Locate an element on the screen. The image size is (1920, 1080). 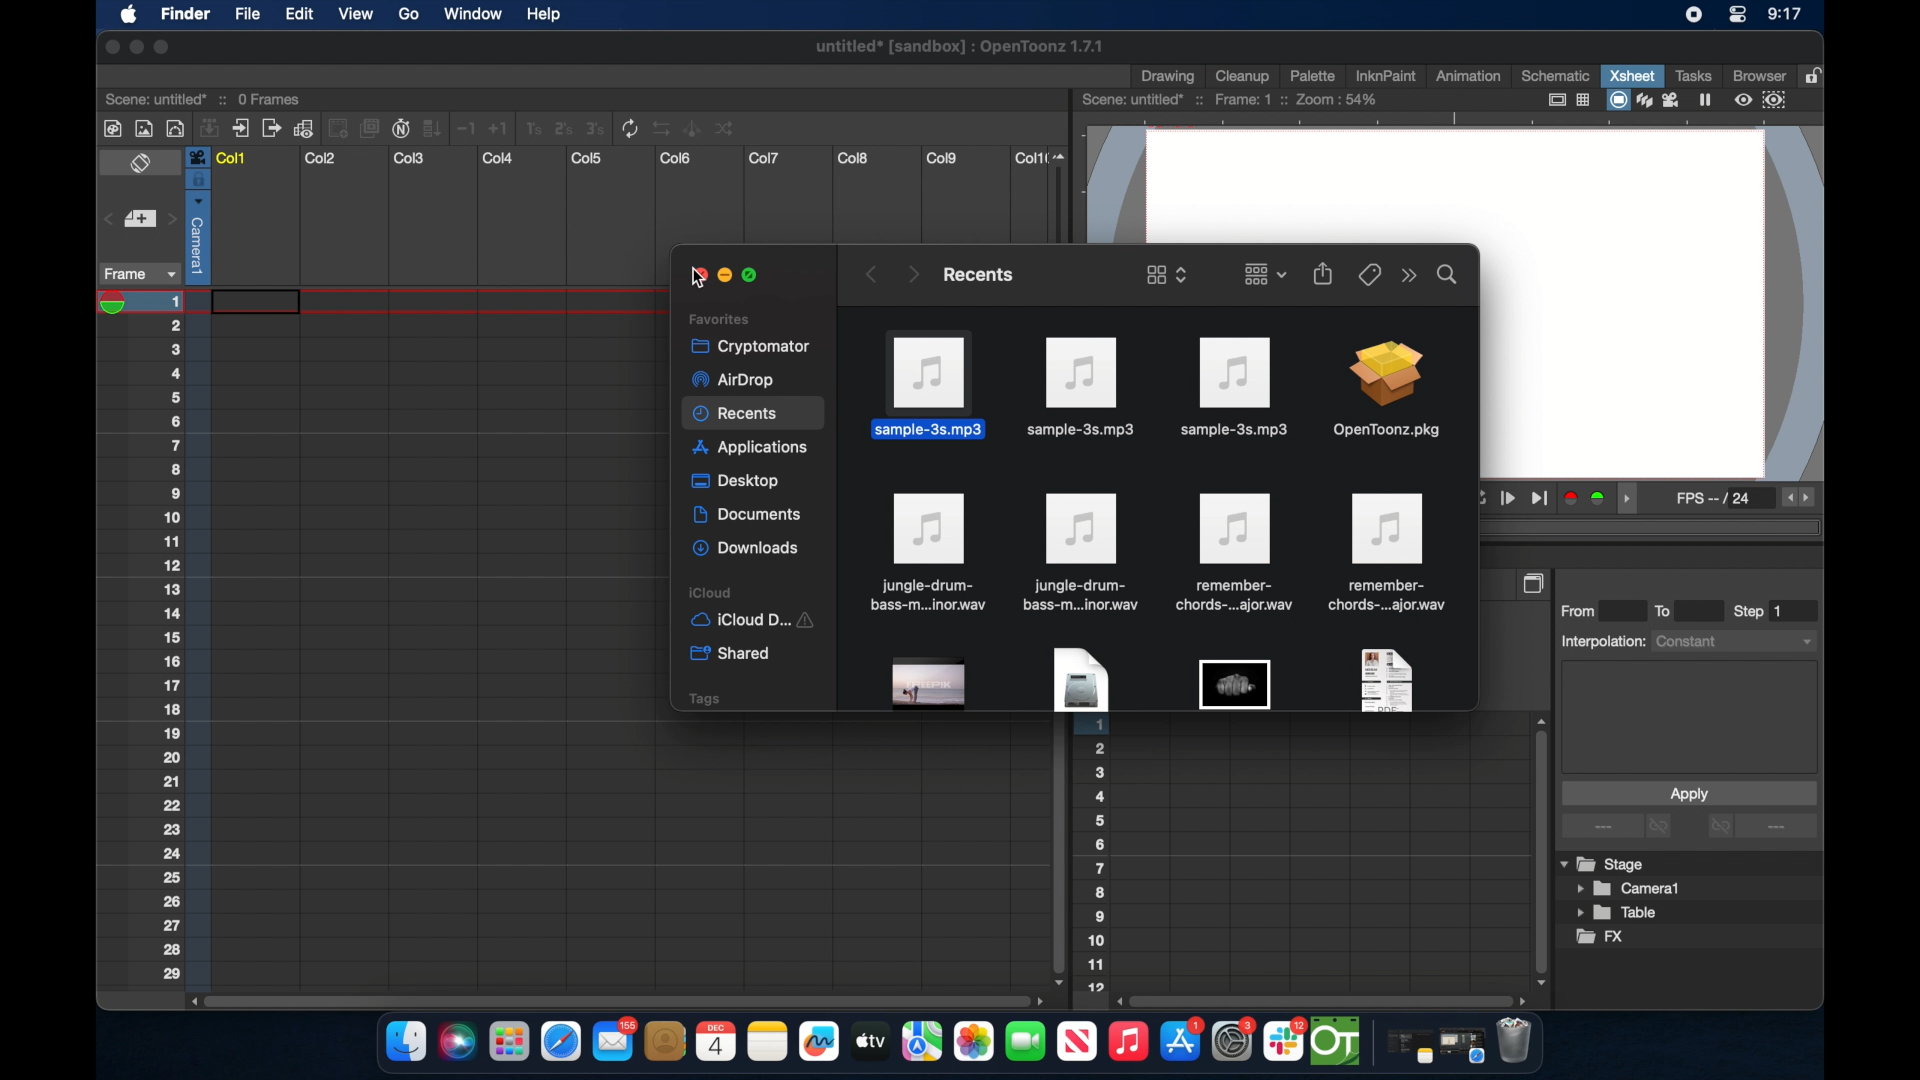
airdrop is located at coordinates (732, 380).